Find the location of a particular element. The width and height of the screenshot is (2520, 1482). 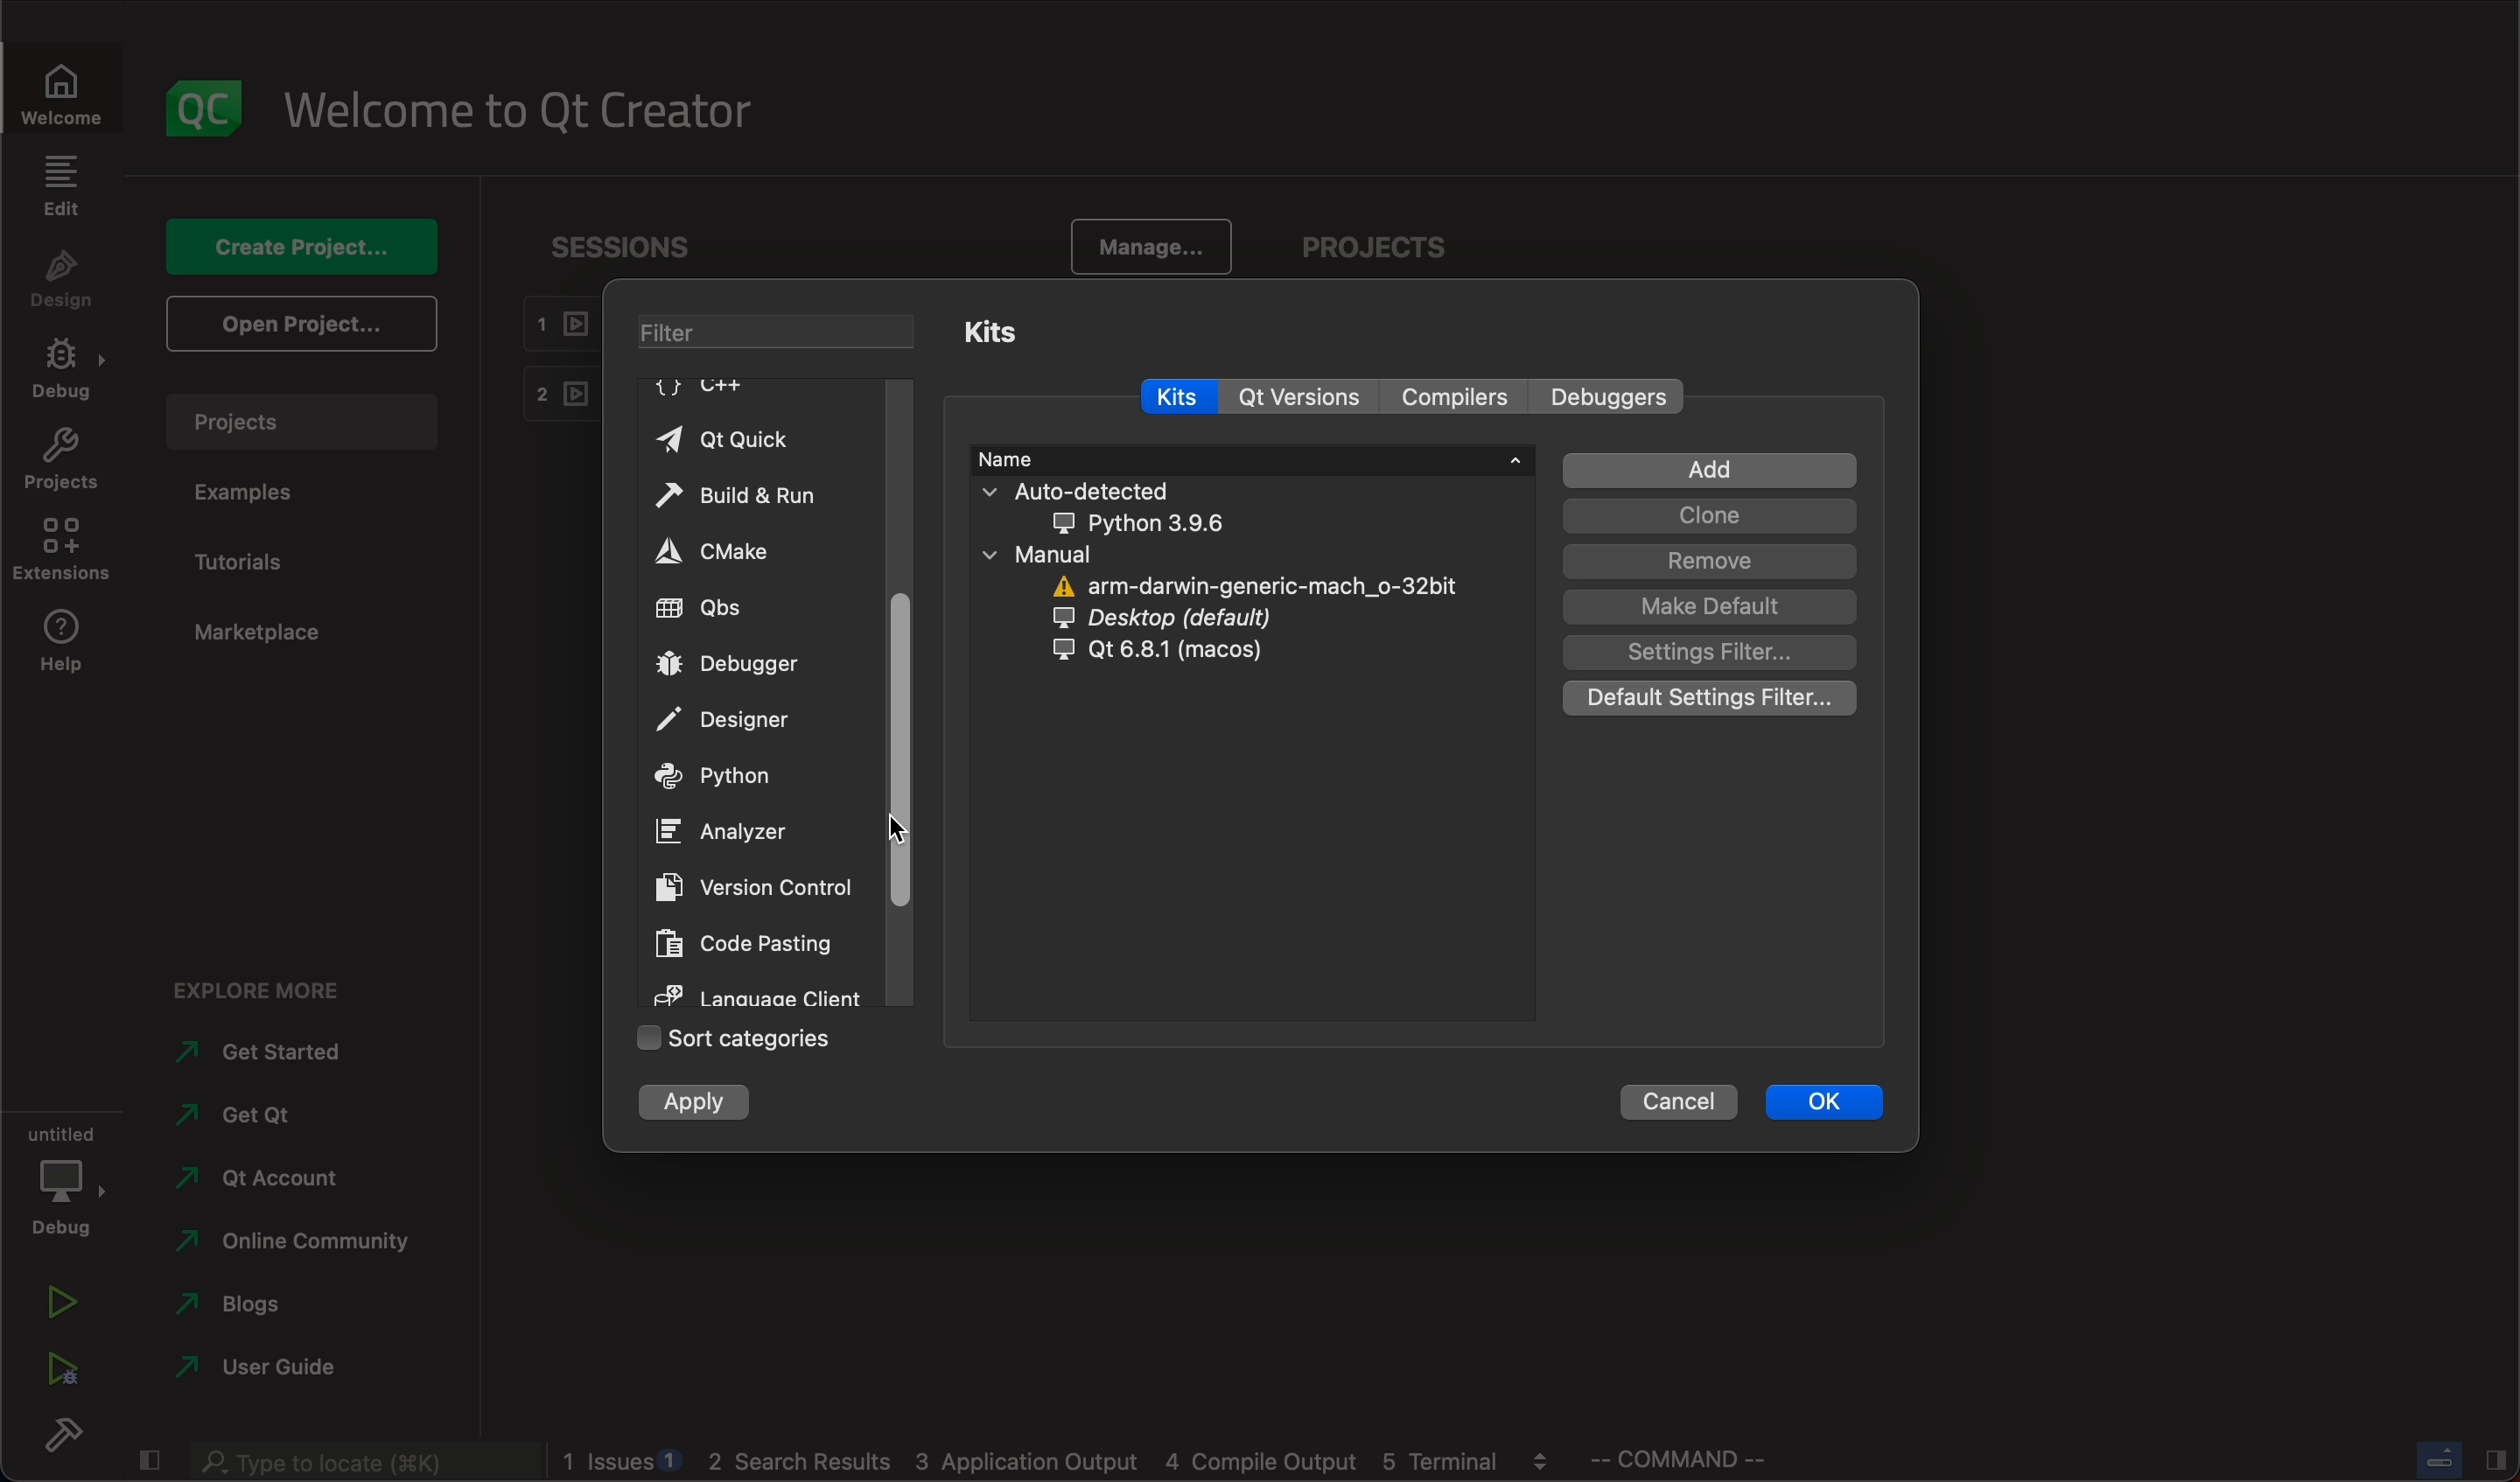

sessions is located at coordinates (641, 248).